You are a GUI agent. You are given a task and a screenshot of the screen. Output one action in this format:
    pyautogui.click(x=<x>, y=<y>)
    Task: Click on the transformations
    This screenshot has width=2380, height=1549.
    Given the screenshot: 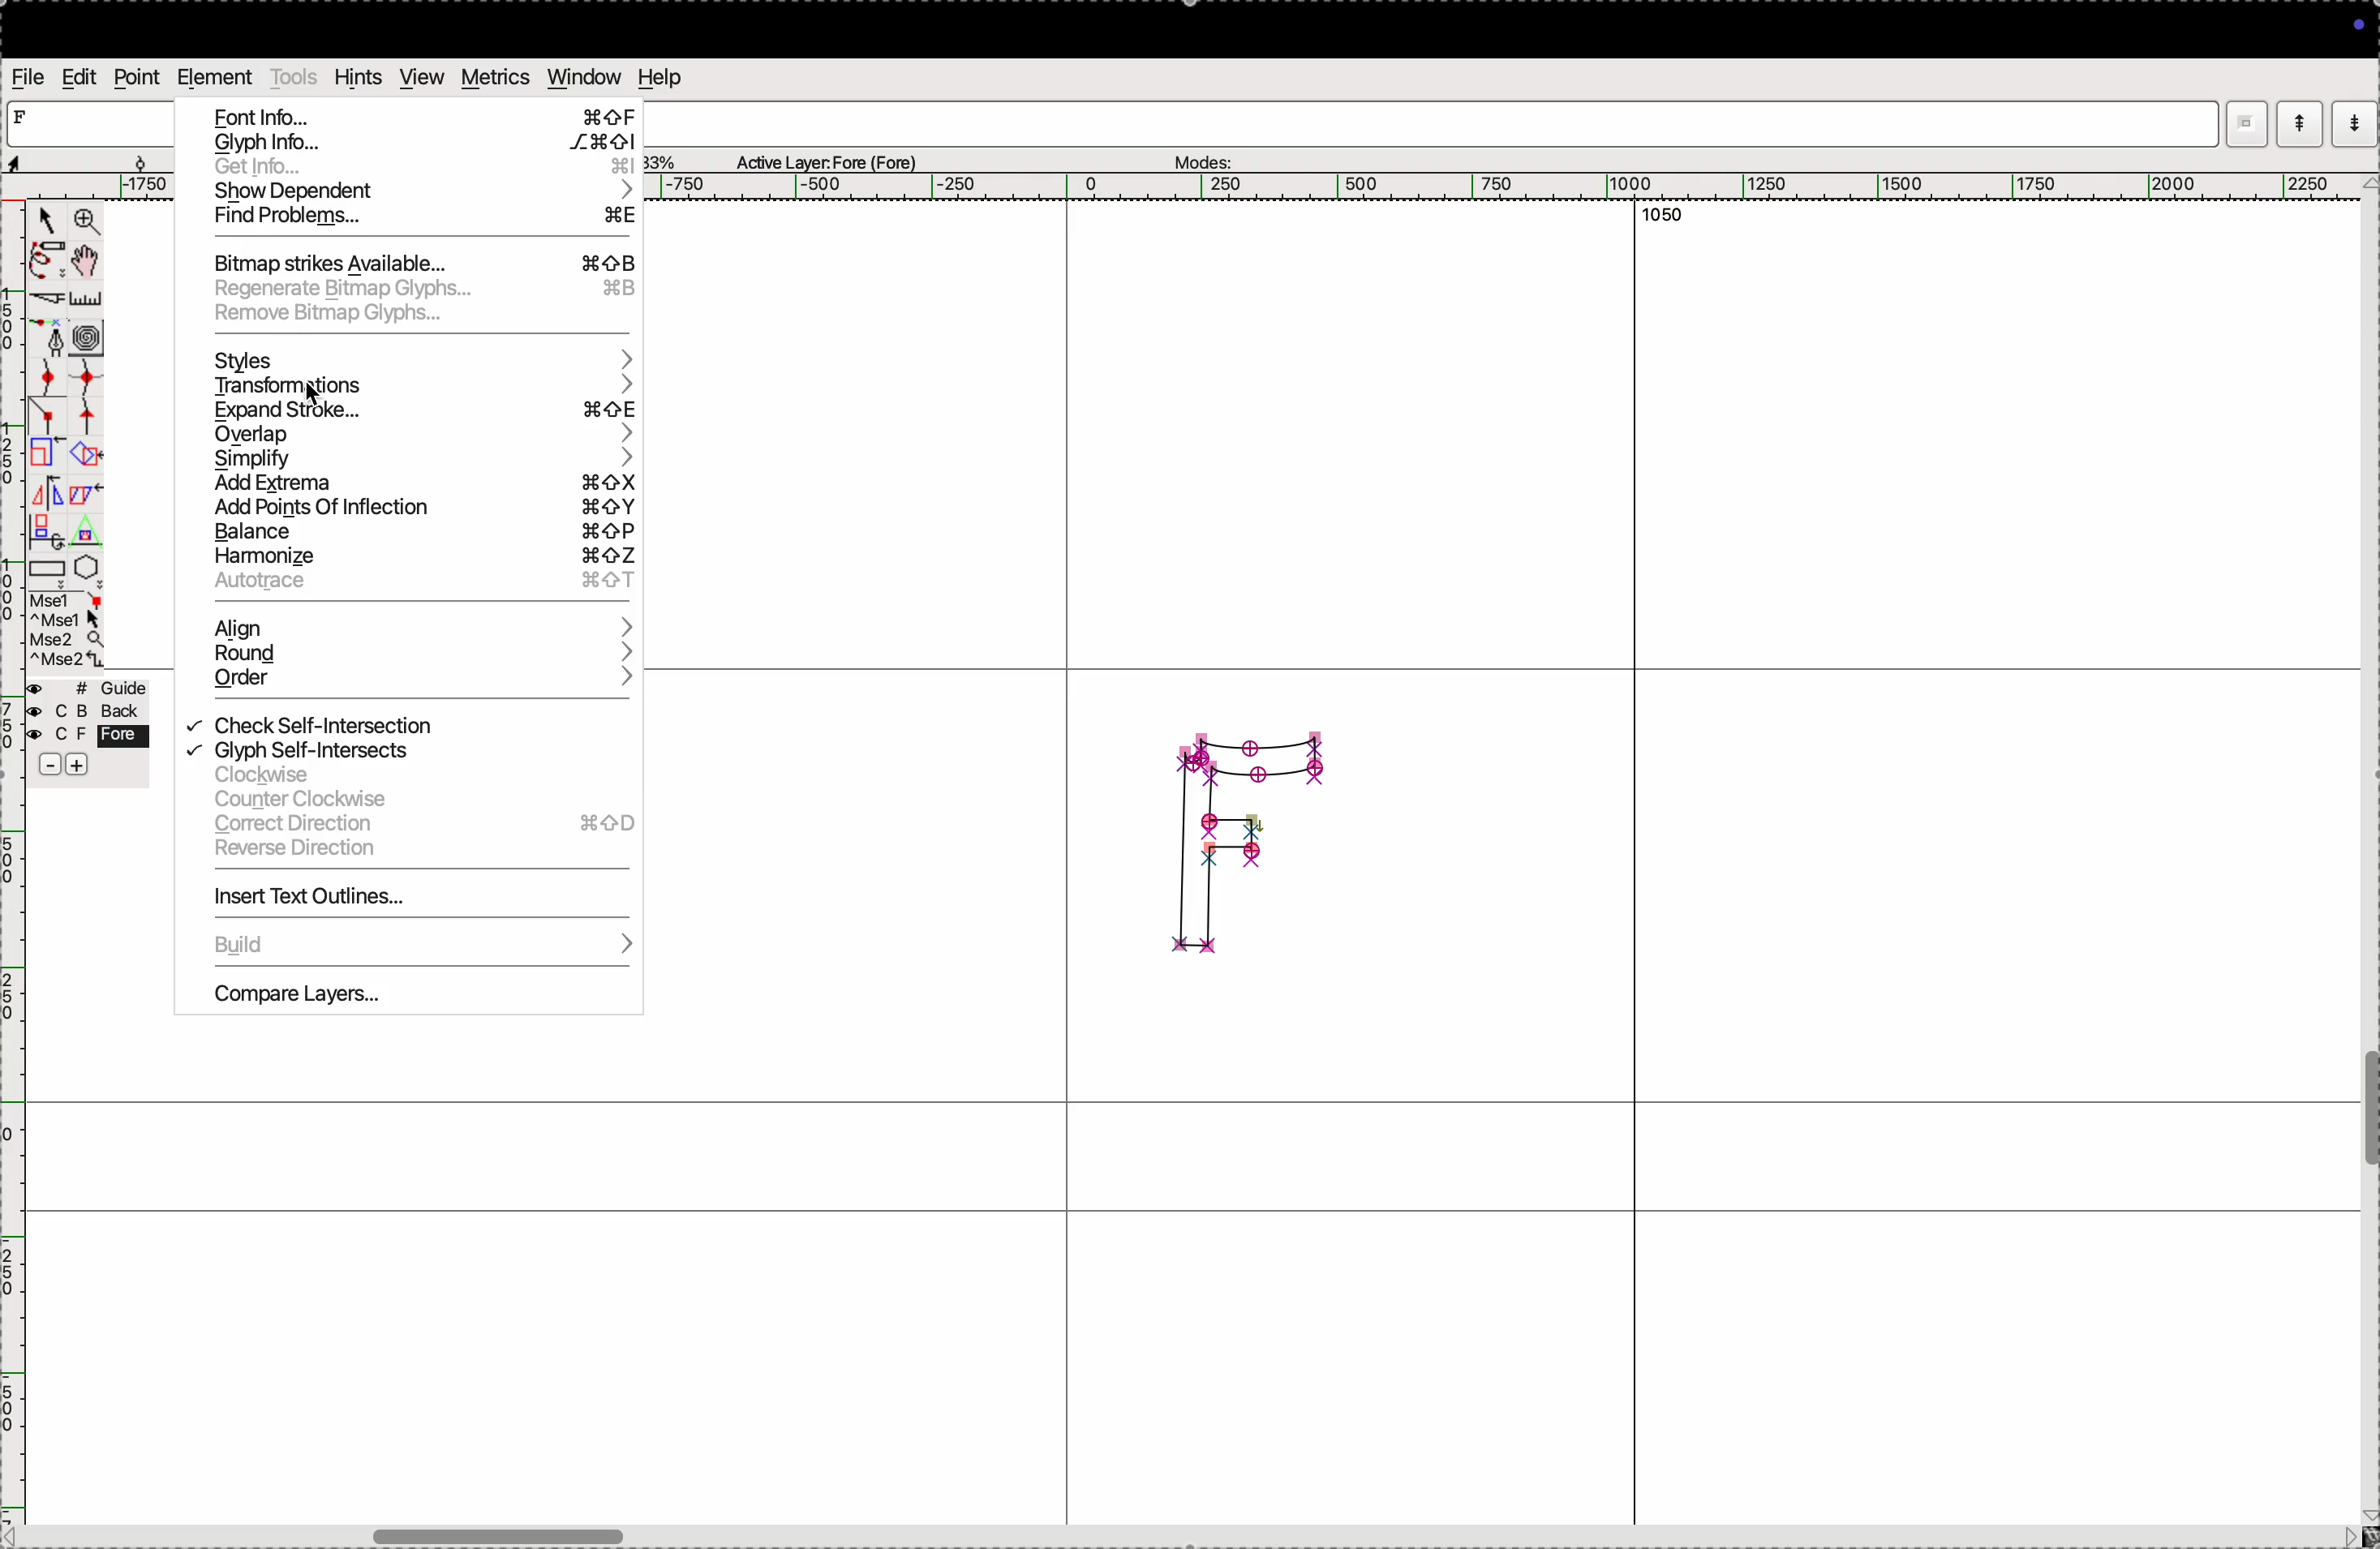 What is the action you would take?
    pyautogui.click(x=426, y=385)
    